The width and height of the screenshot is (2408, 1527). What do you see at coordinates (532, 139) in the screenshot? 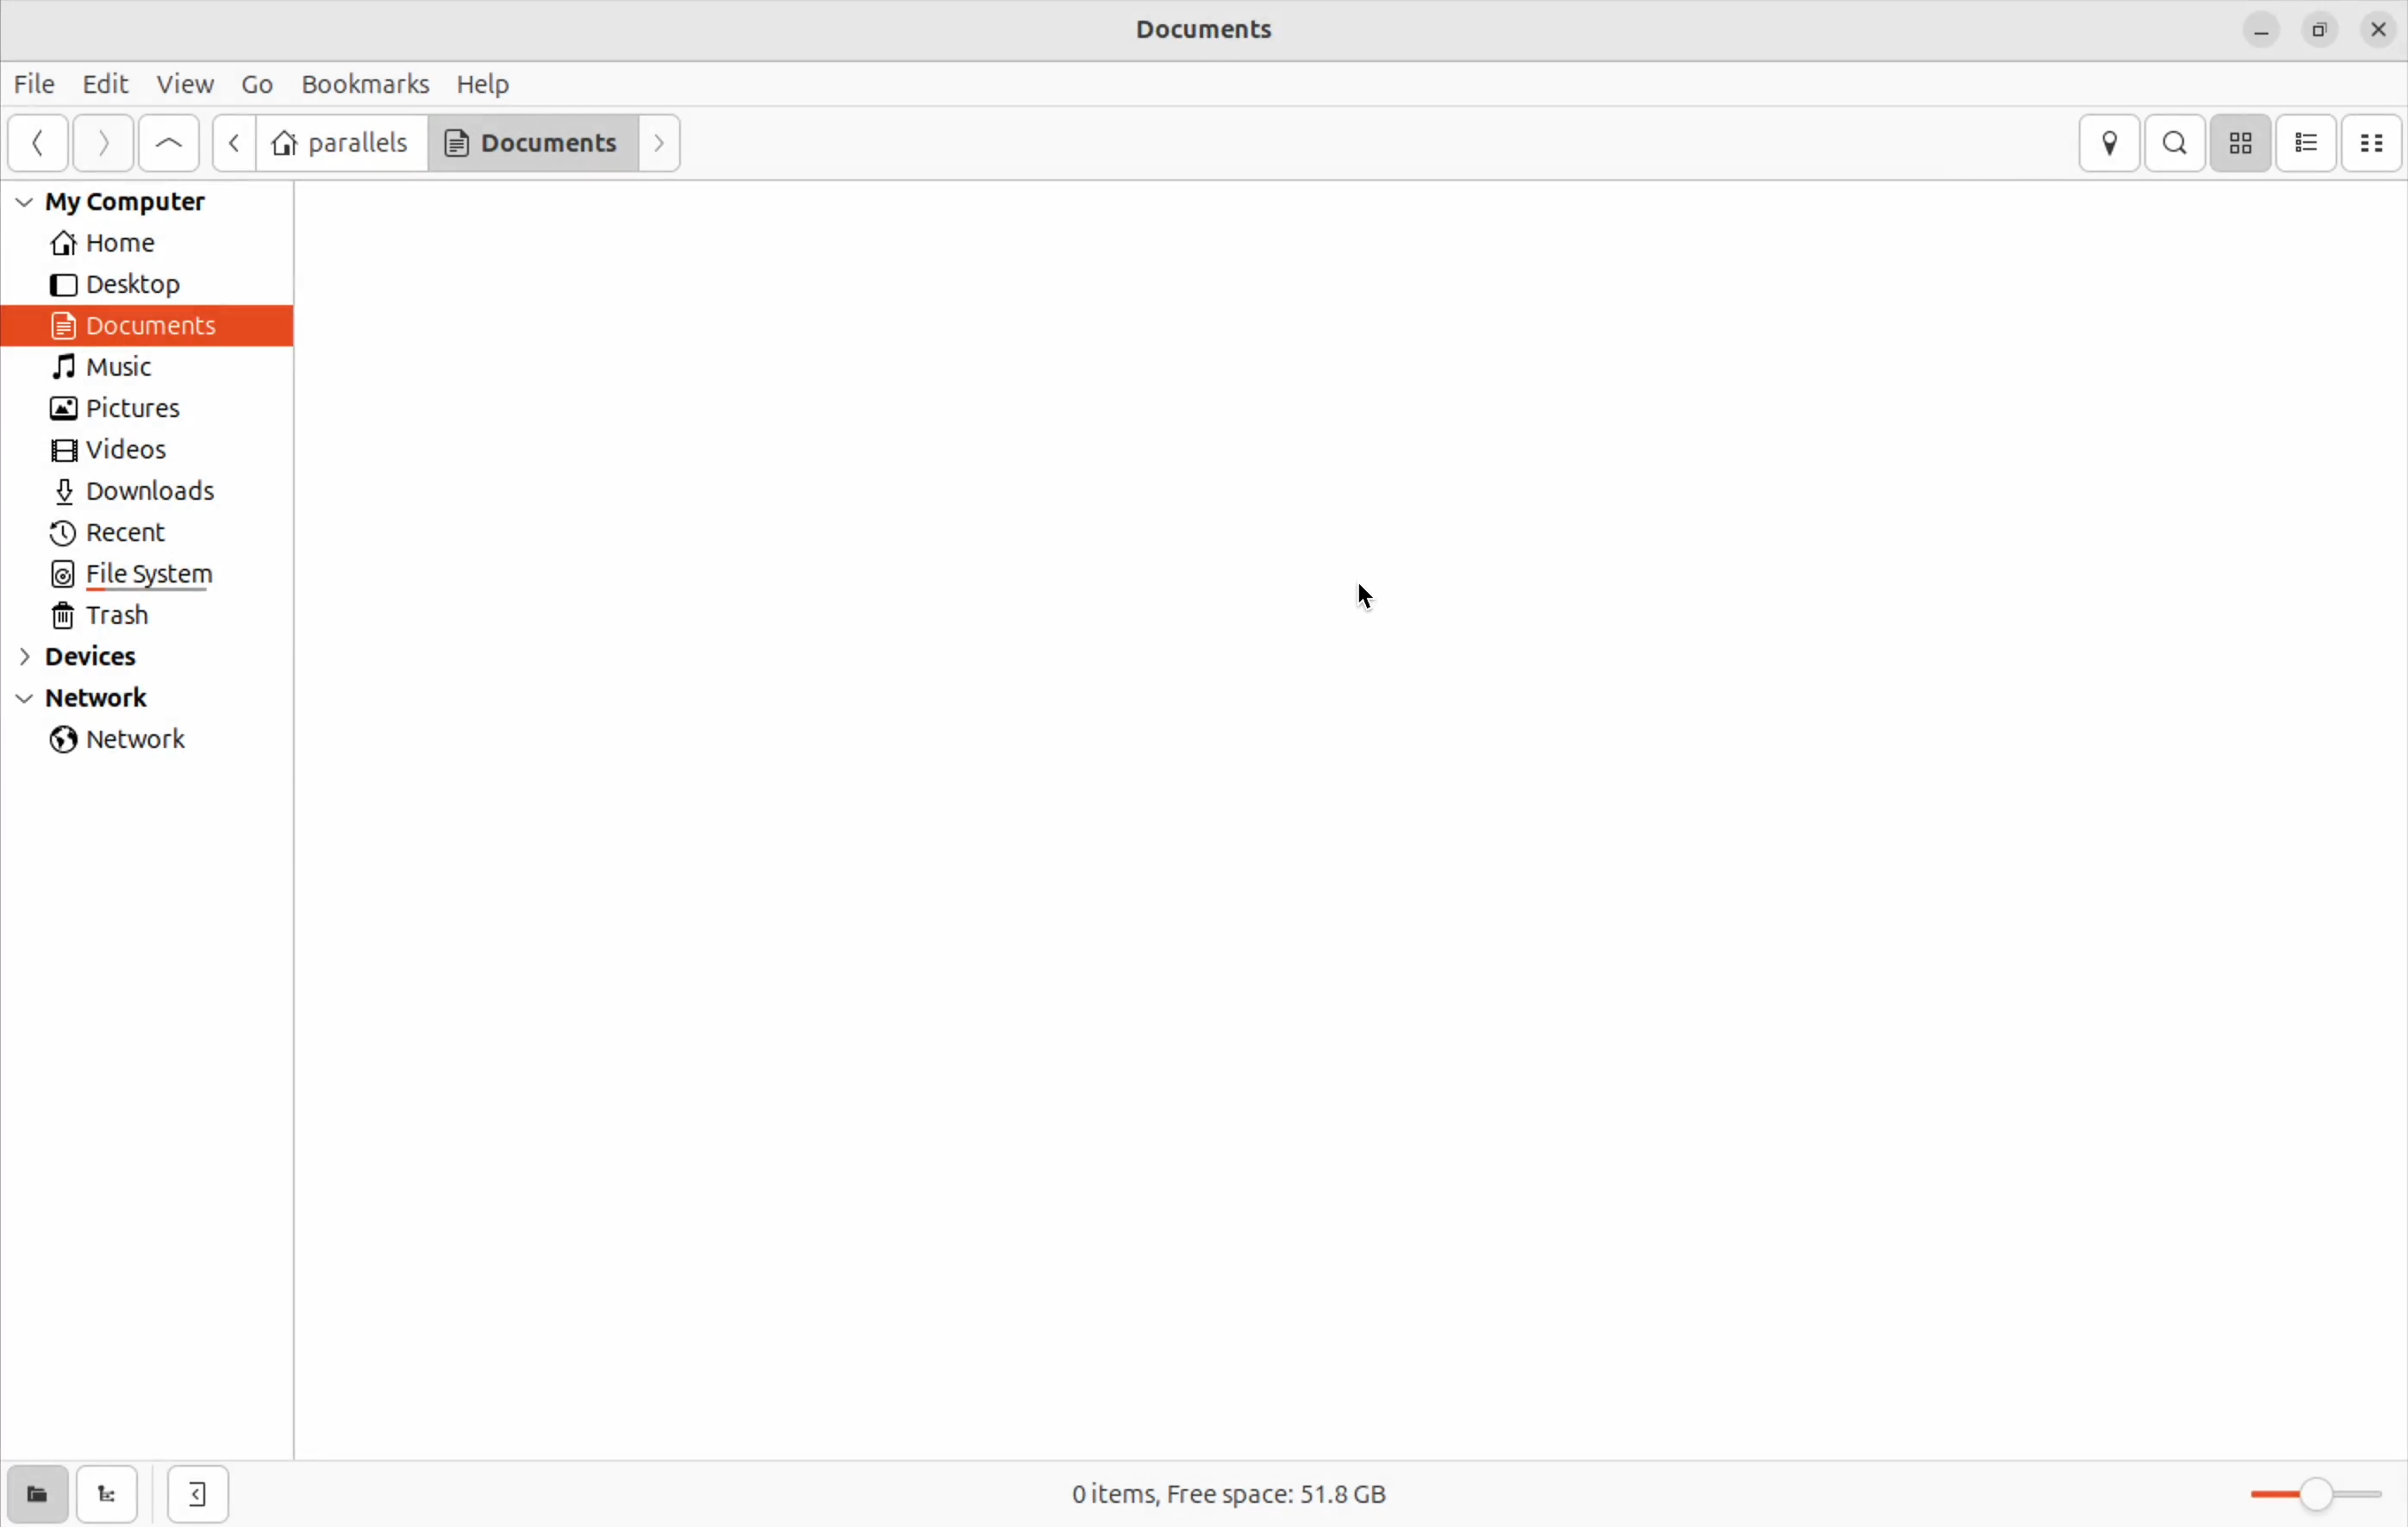
I see `Documents` at bounding box center [532, 139].